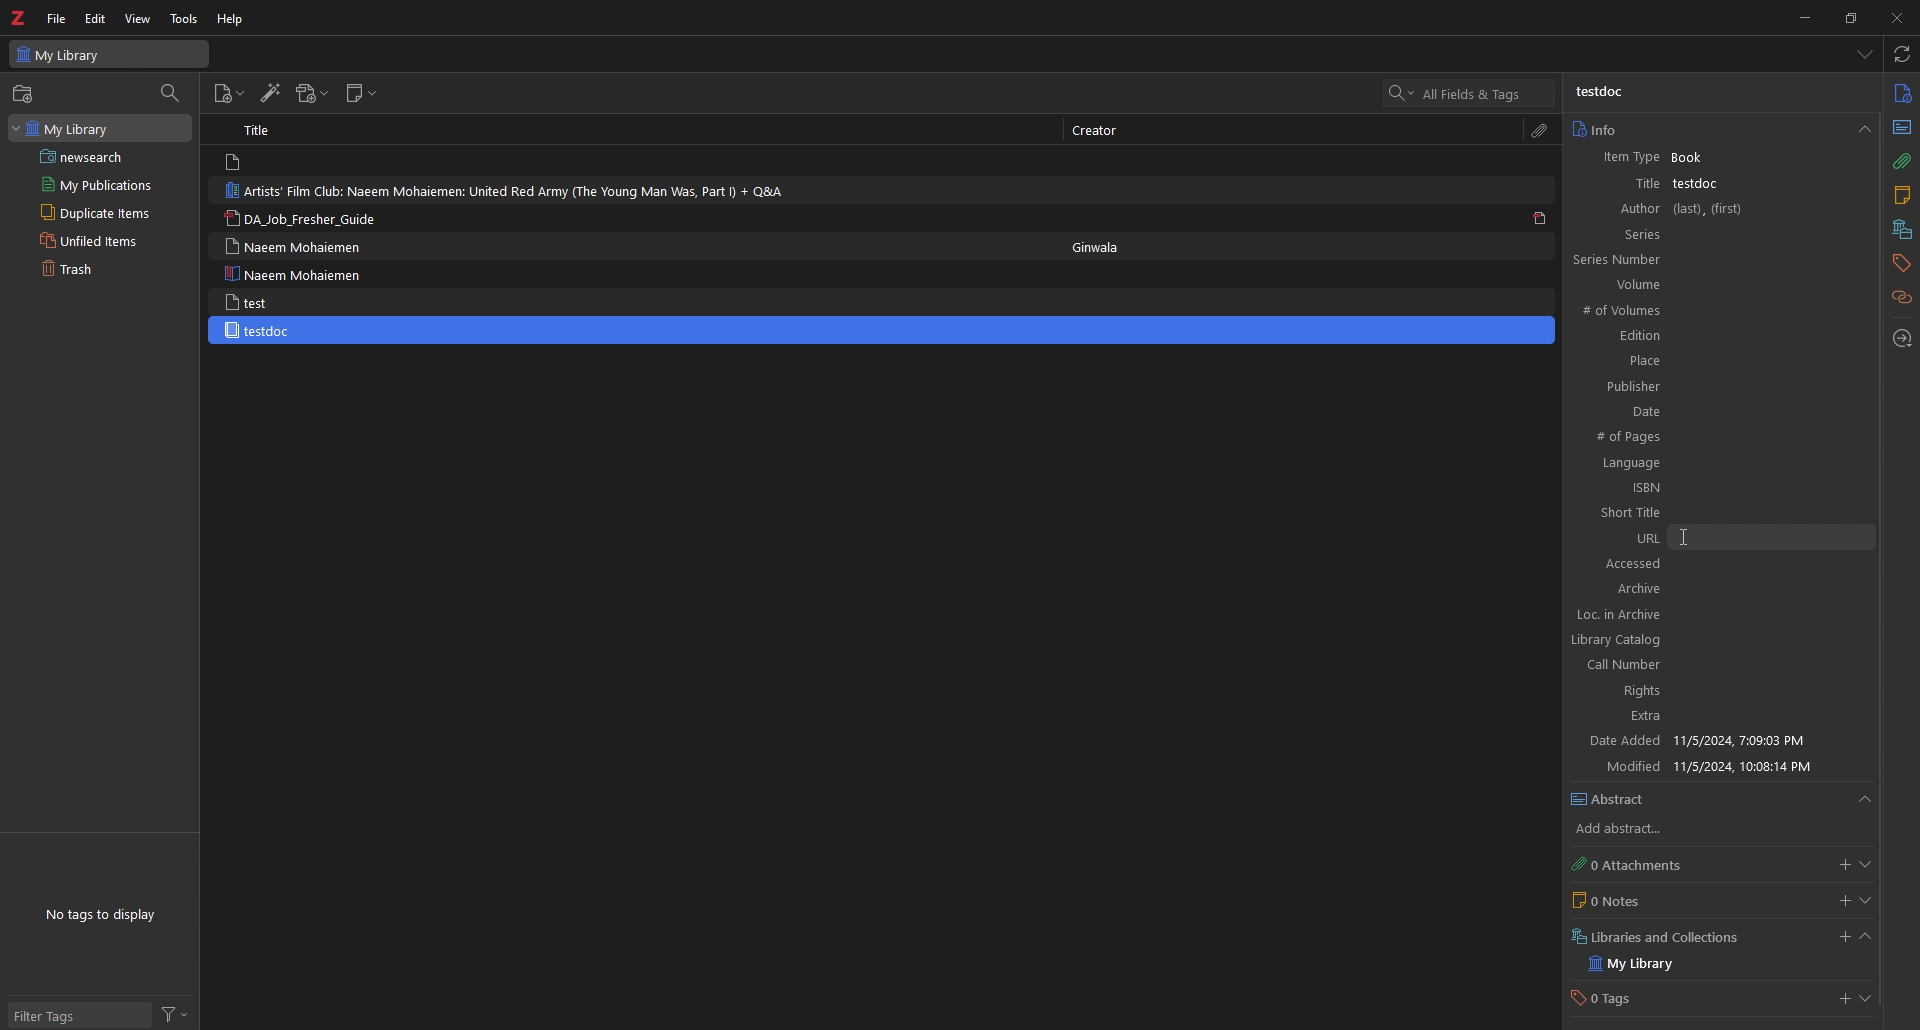 This screenshot has height=1030, width=1920. Describe the element at coordinates (1700, 512) in the screenshot. I see `Short Title` at that location.